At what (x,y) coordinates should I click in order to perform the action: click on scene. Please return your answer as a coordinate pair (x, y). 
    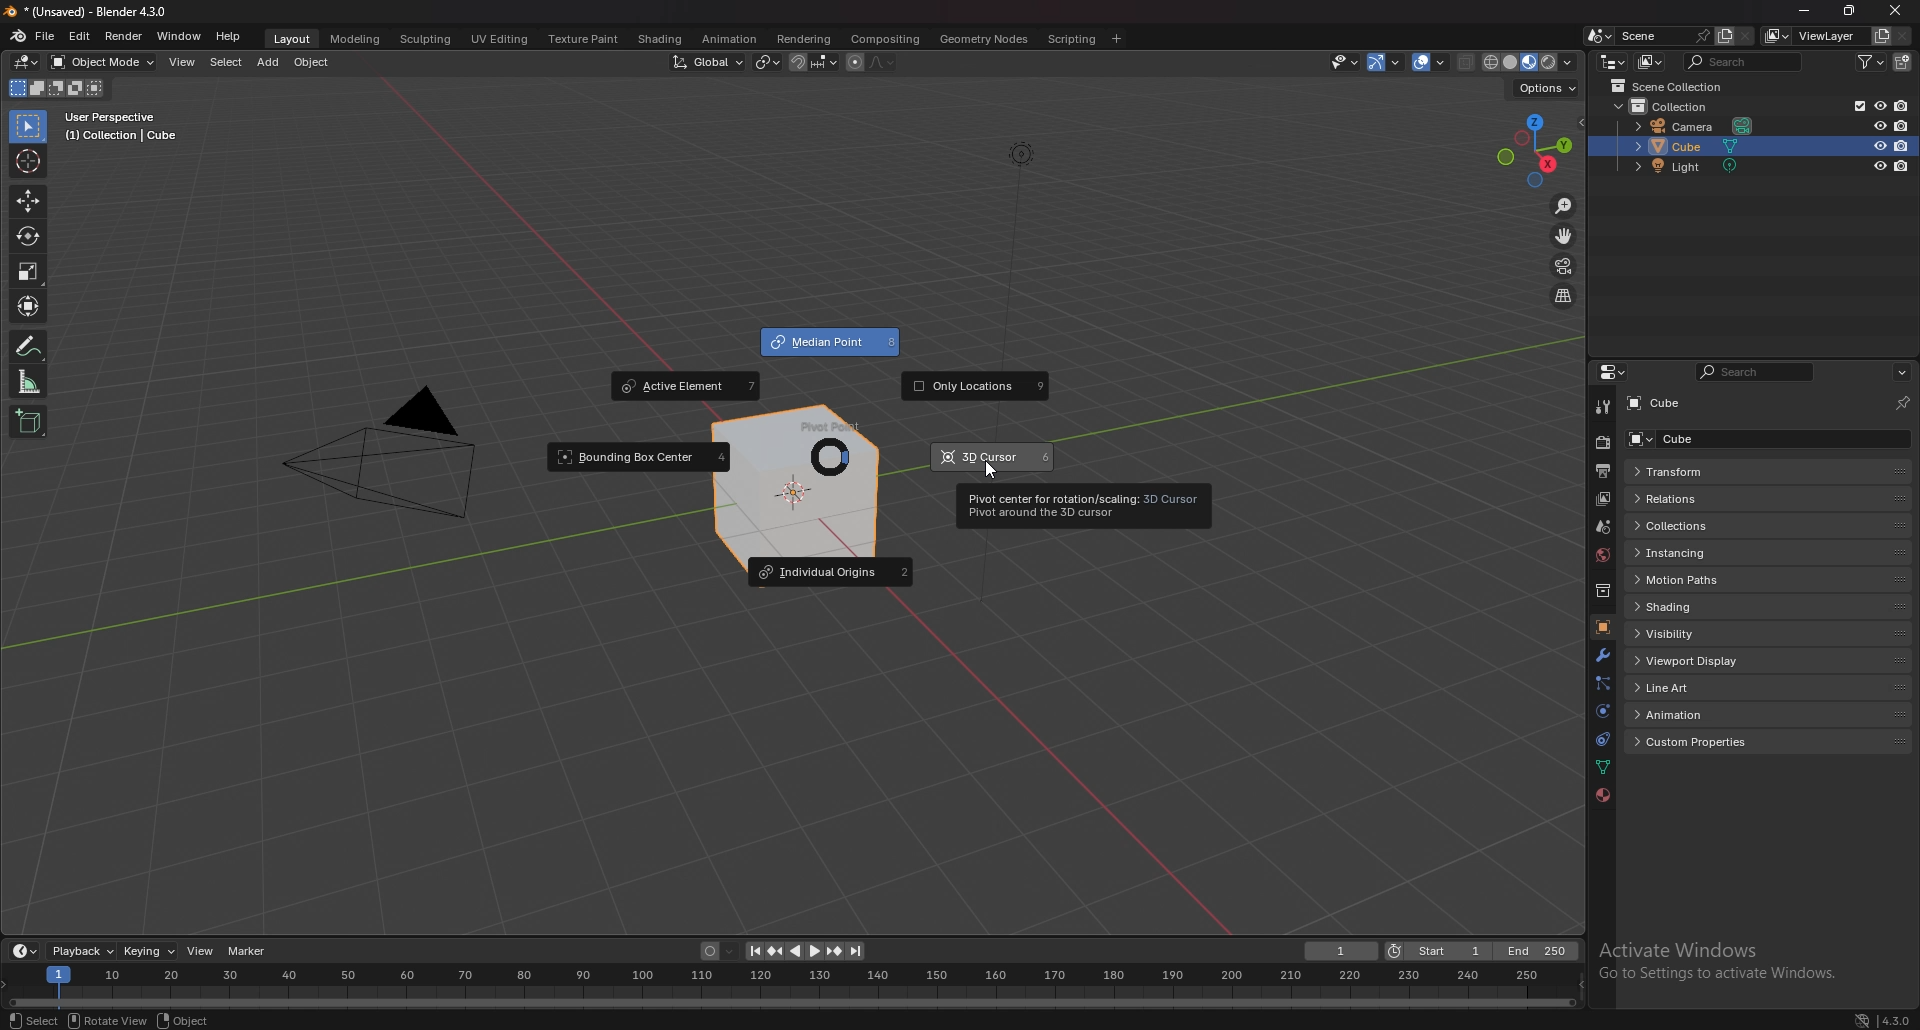
    Looking at the image, I should click on (1602, 527).